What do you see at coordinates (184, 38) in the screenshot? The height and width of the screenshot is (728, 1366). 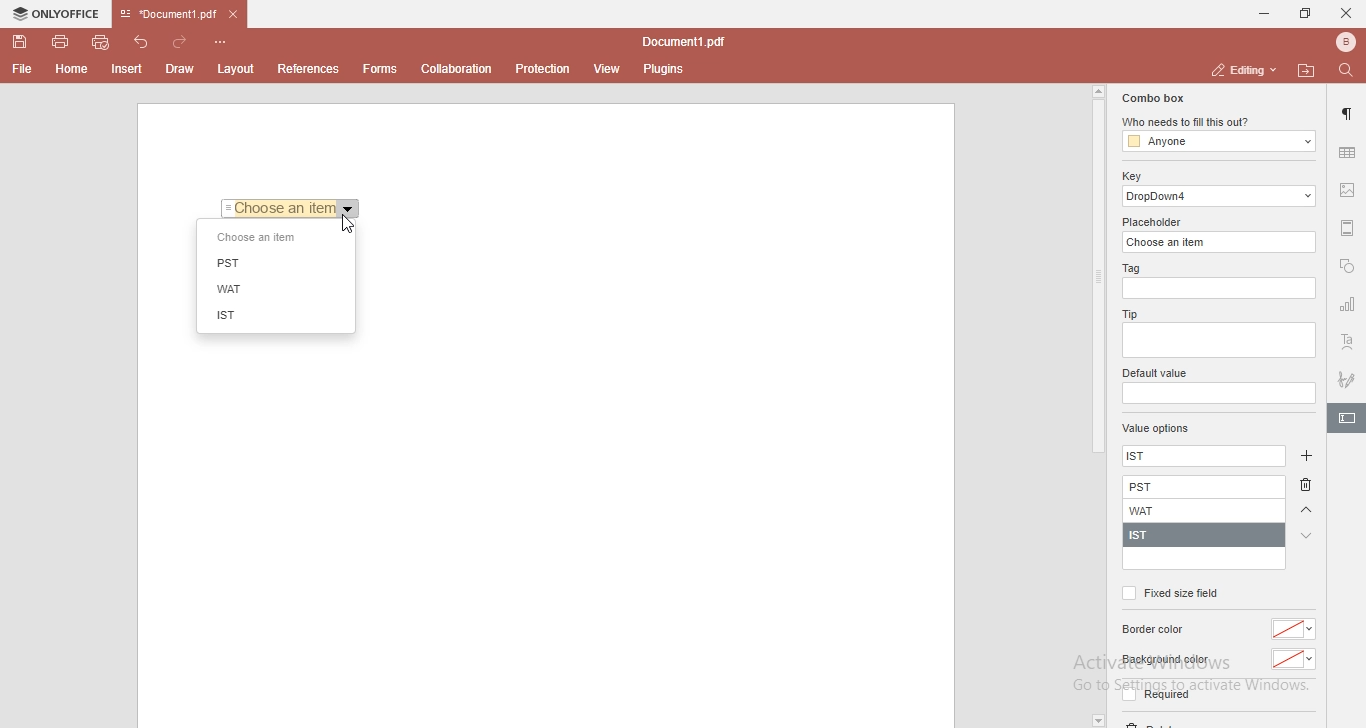 I see `redo` at bounding box center [184, 38].